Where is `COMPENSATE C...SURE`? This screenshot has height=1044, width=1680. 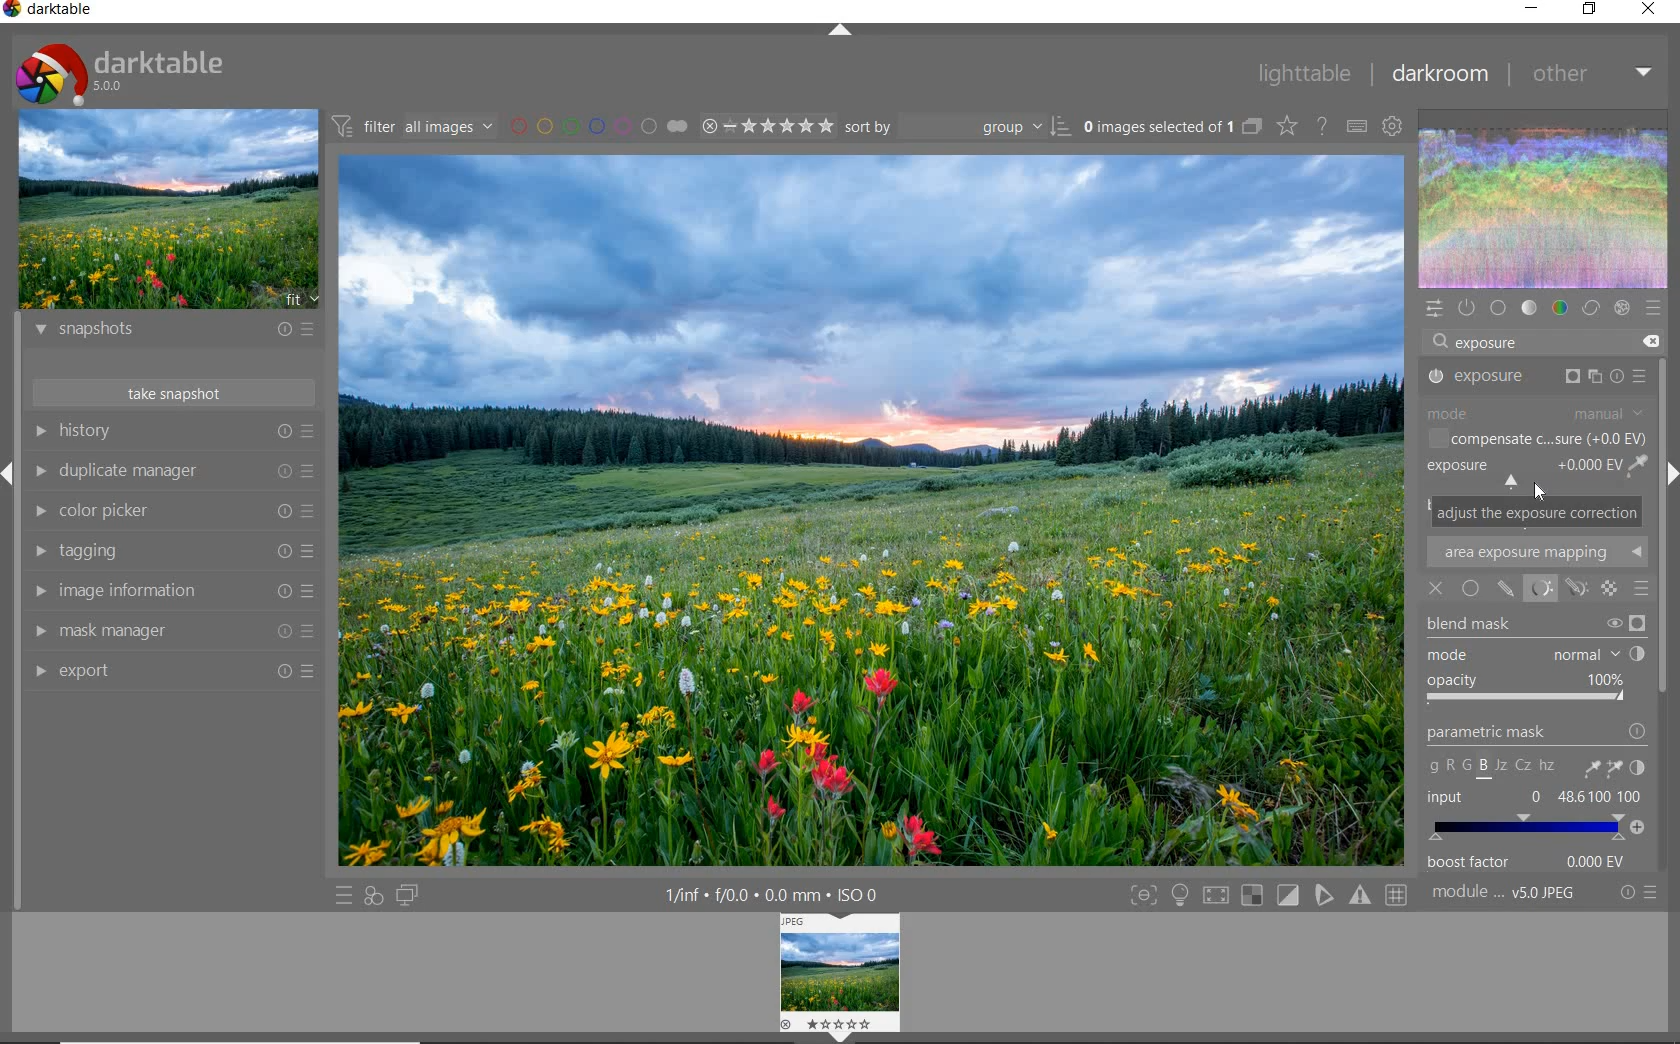
COMPENSATE C...SURE is located at coordinates (1533, 439).